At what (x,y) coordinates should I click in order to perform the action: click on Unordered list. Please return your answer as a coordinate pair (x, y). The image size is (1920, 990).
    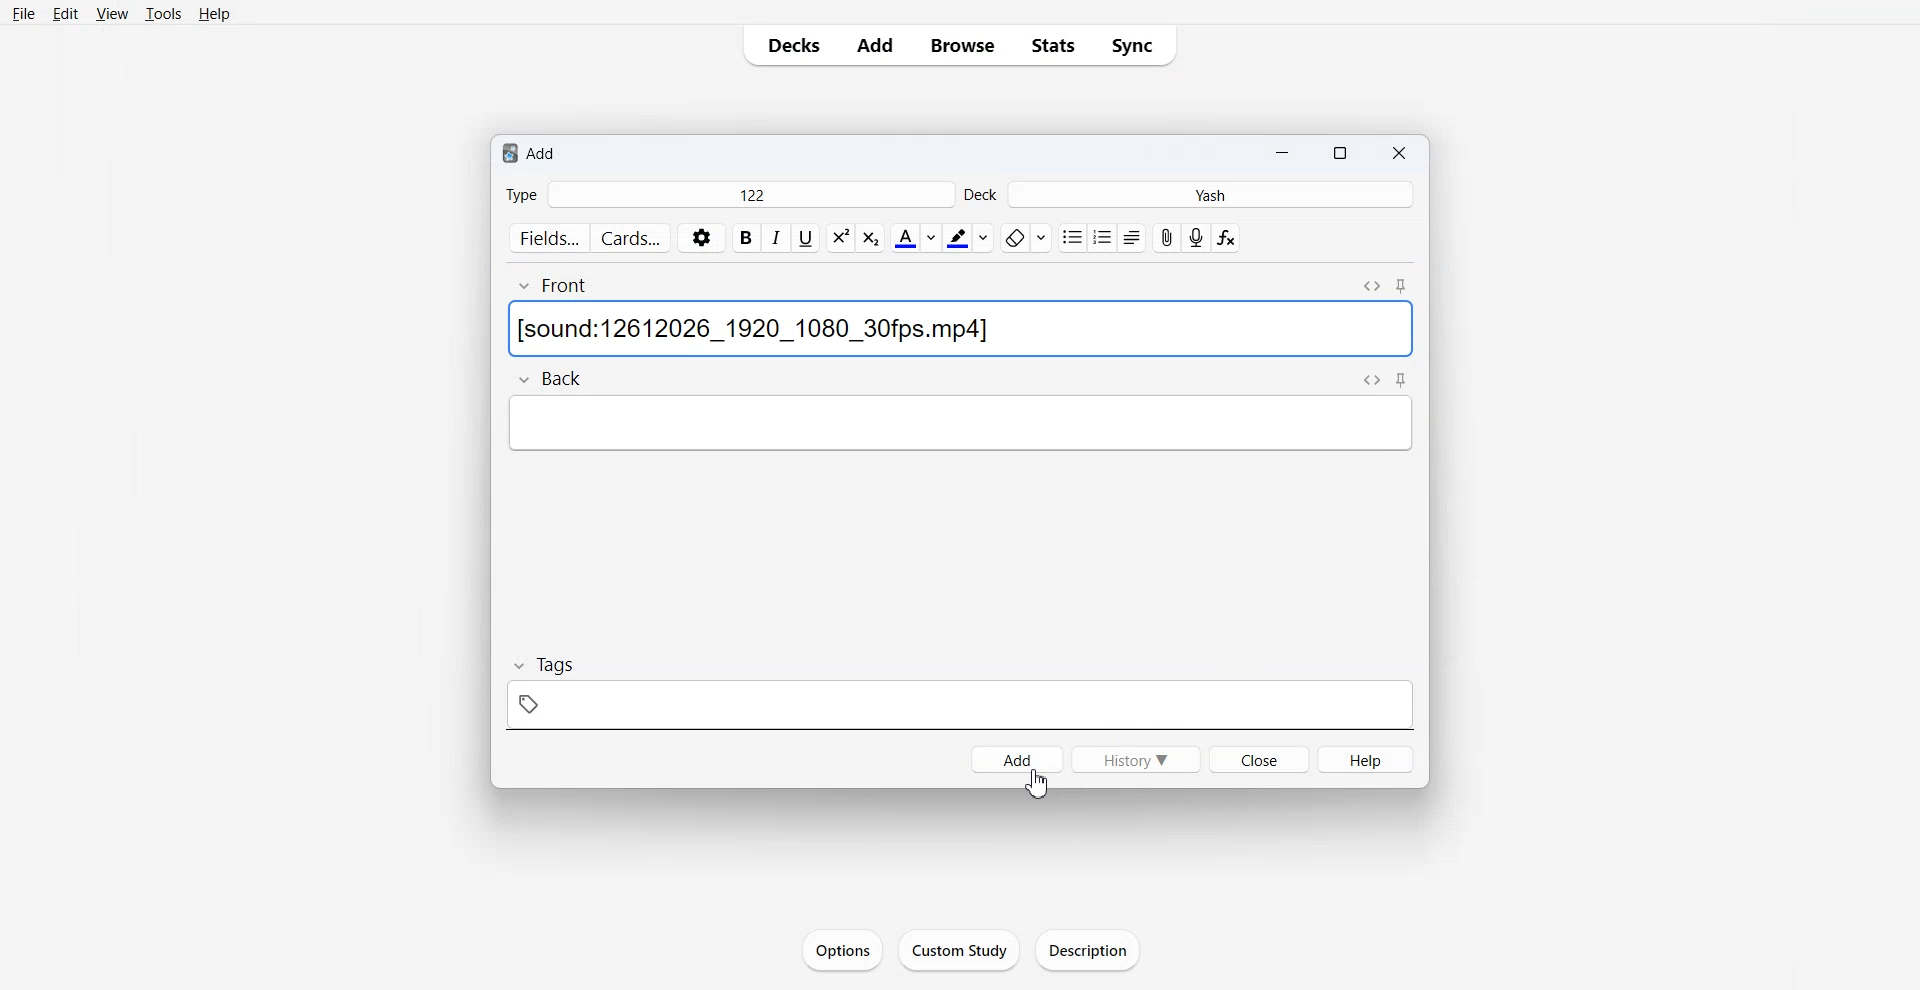
    Looking at the image, I should click on (1071, 238).